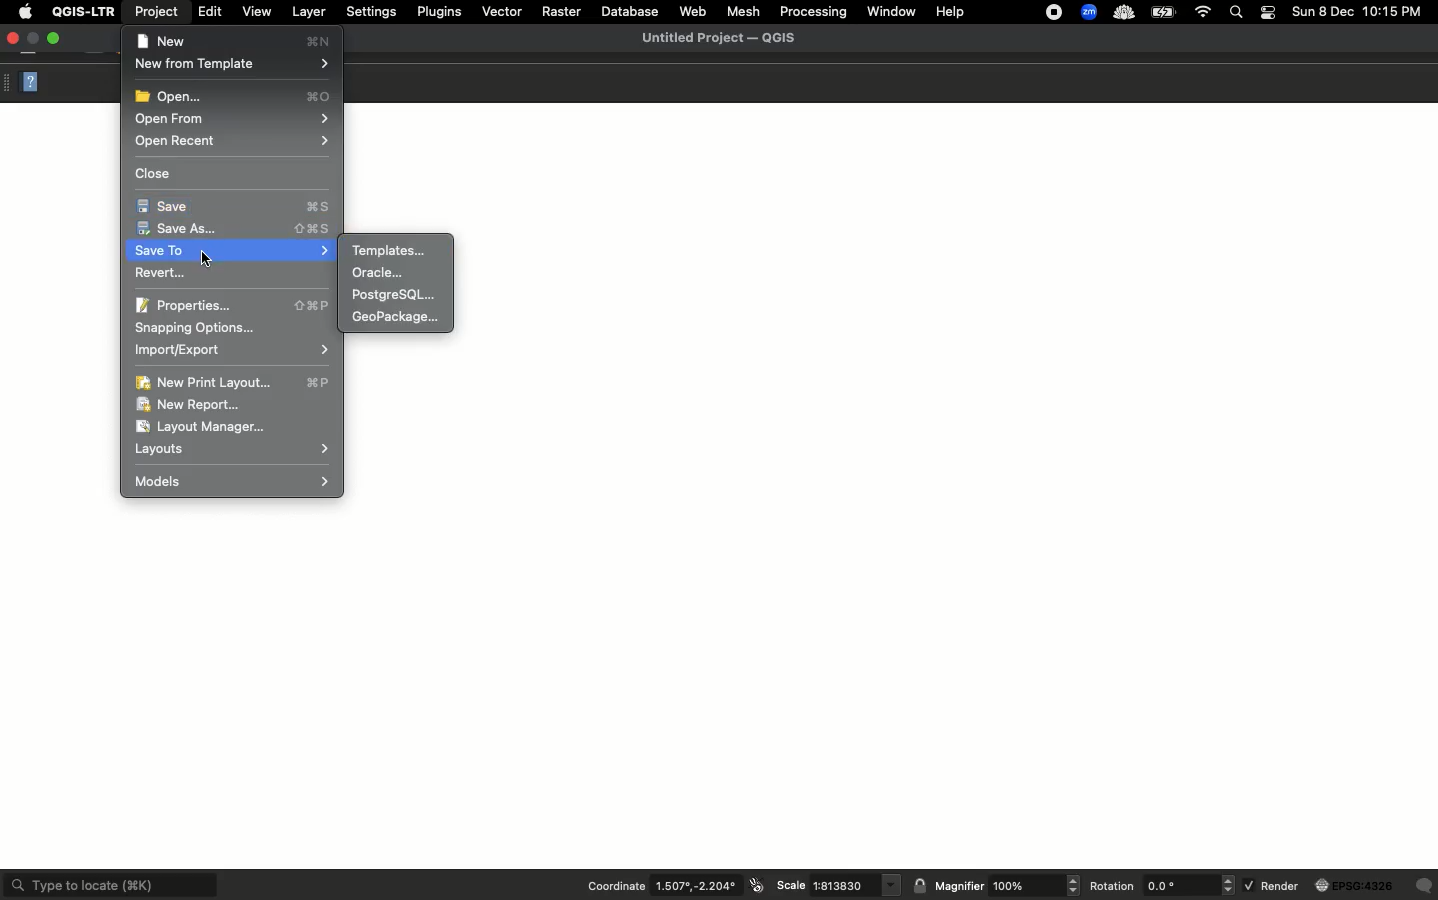 The width and height of the screenshot is (1438, 900). I want to click on New report, so click(194, 406).